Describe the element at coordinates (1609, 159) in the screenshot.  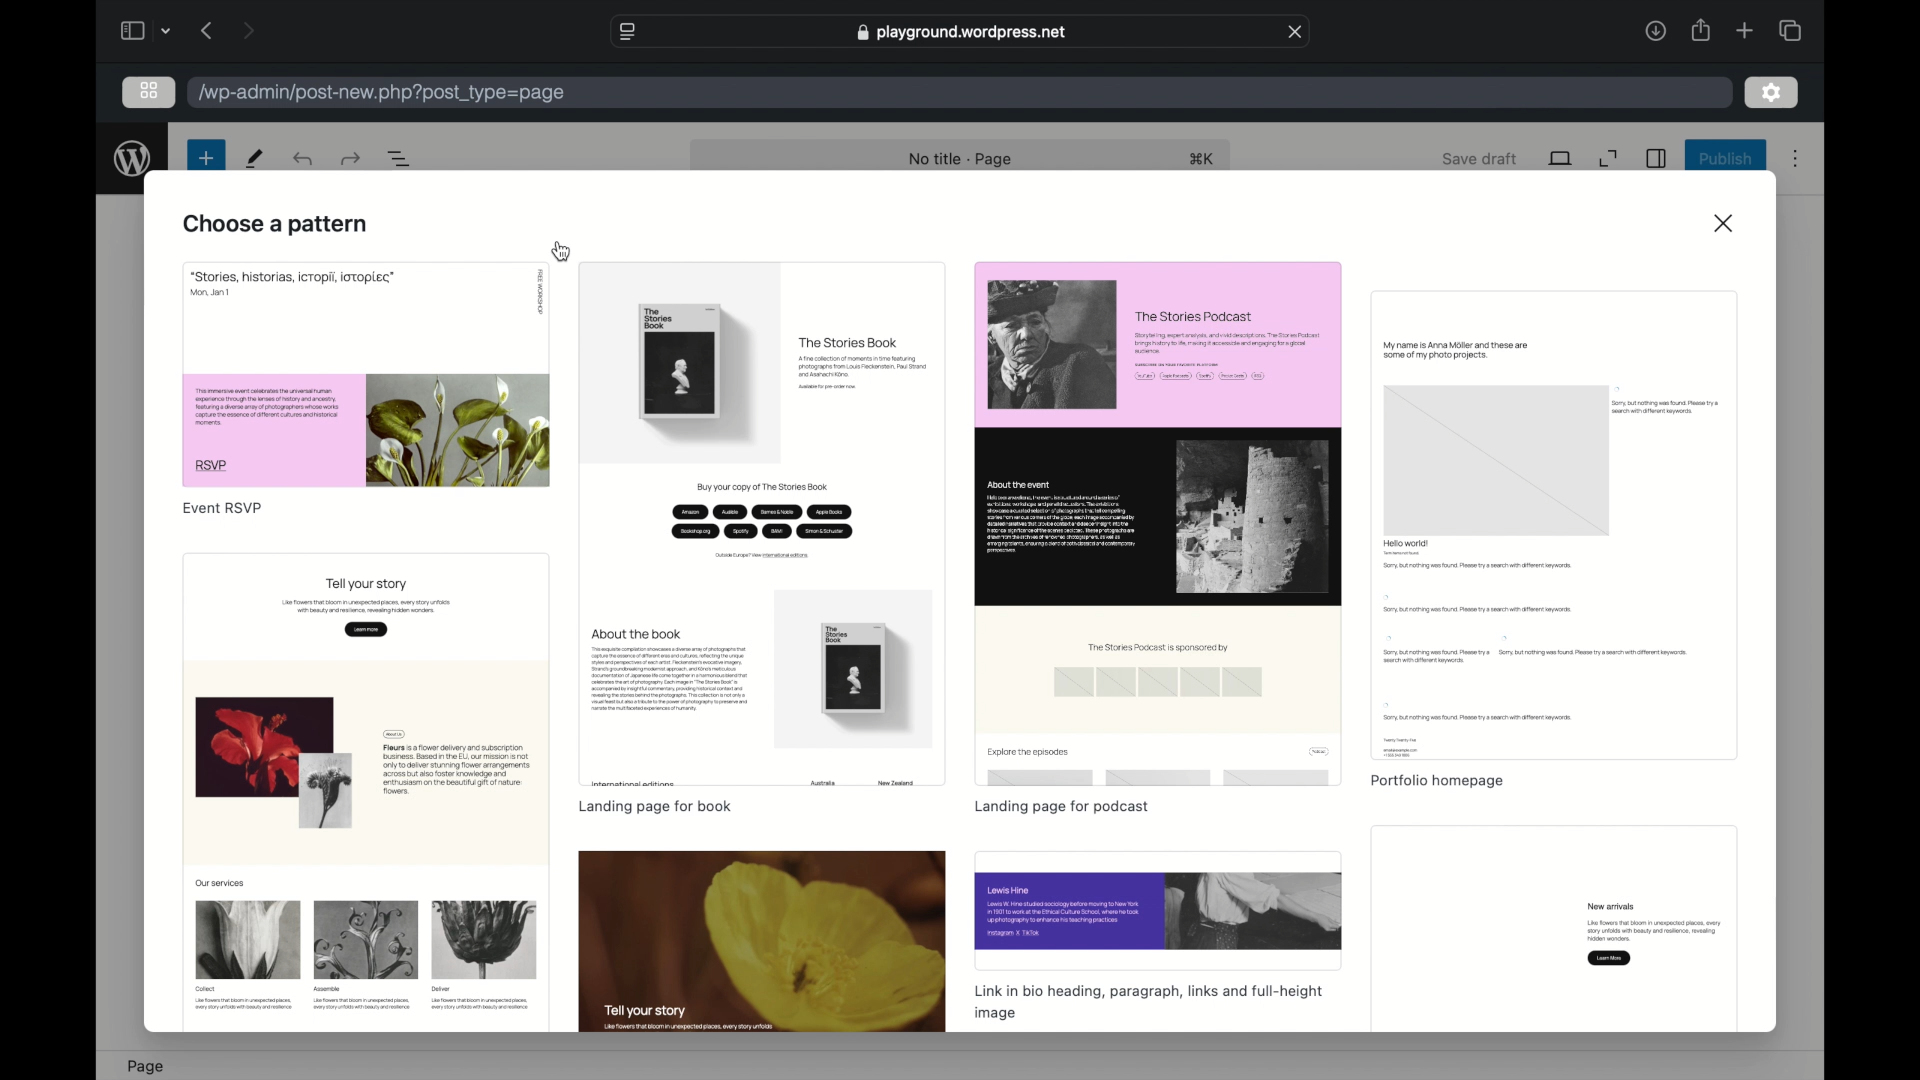
I see `expand` at that location.